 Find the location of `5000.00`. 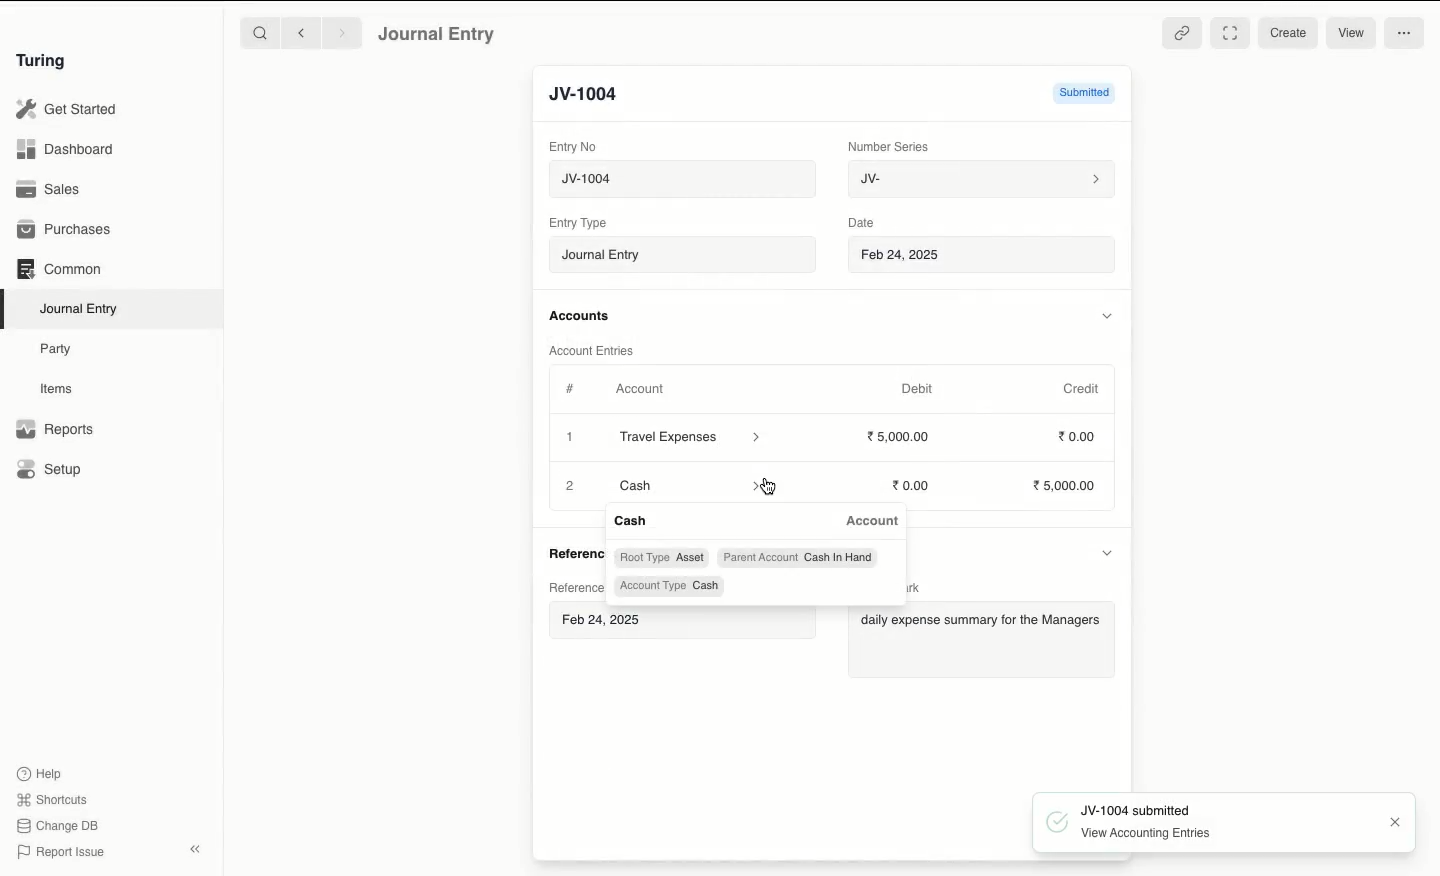

5000.00 is located at coordinates (900, 435).